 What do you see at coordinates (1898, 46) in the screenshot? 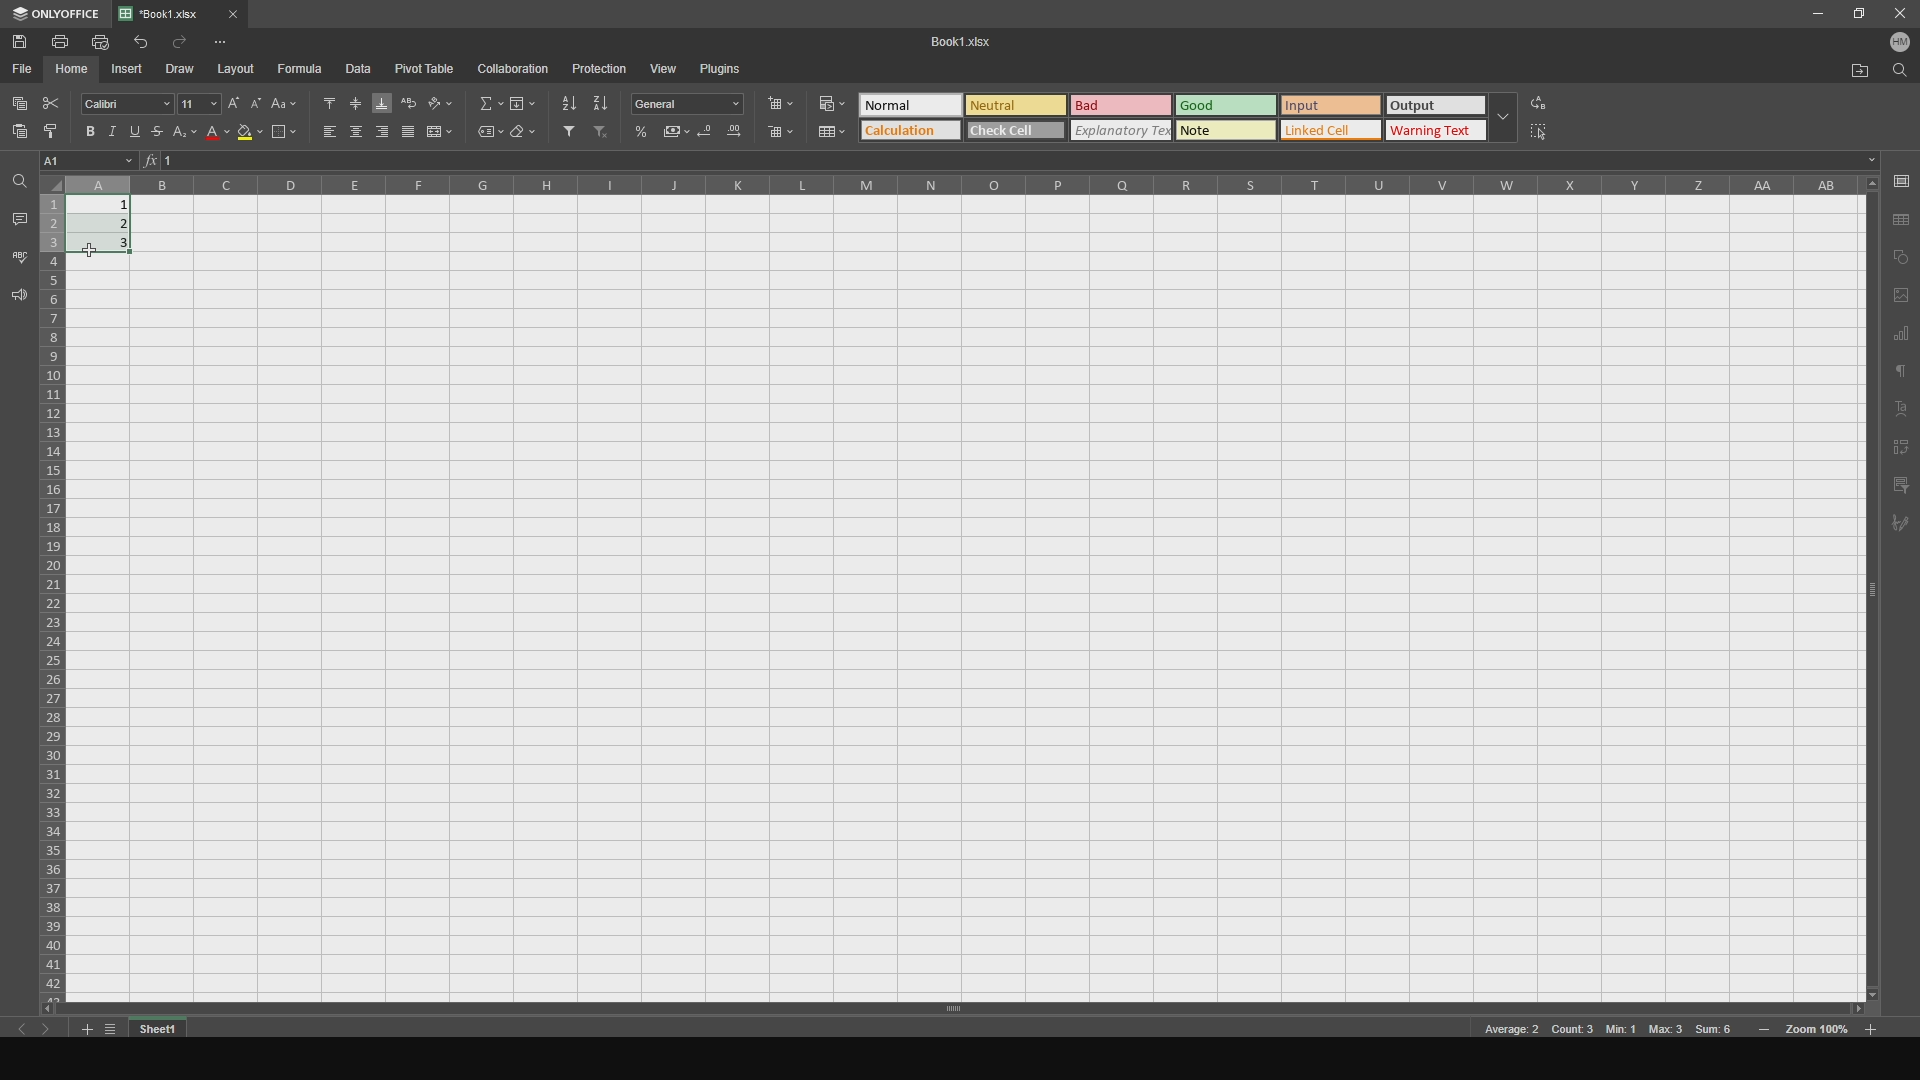
I see `user` at bounding box center [1898, 46].